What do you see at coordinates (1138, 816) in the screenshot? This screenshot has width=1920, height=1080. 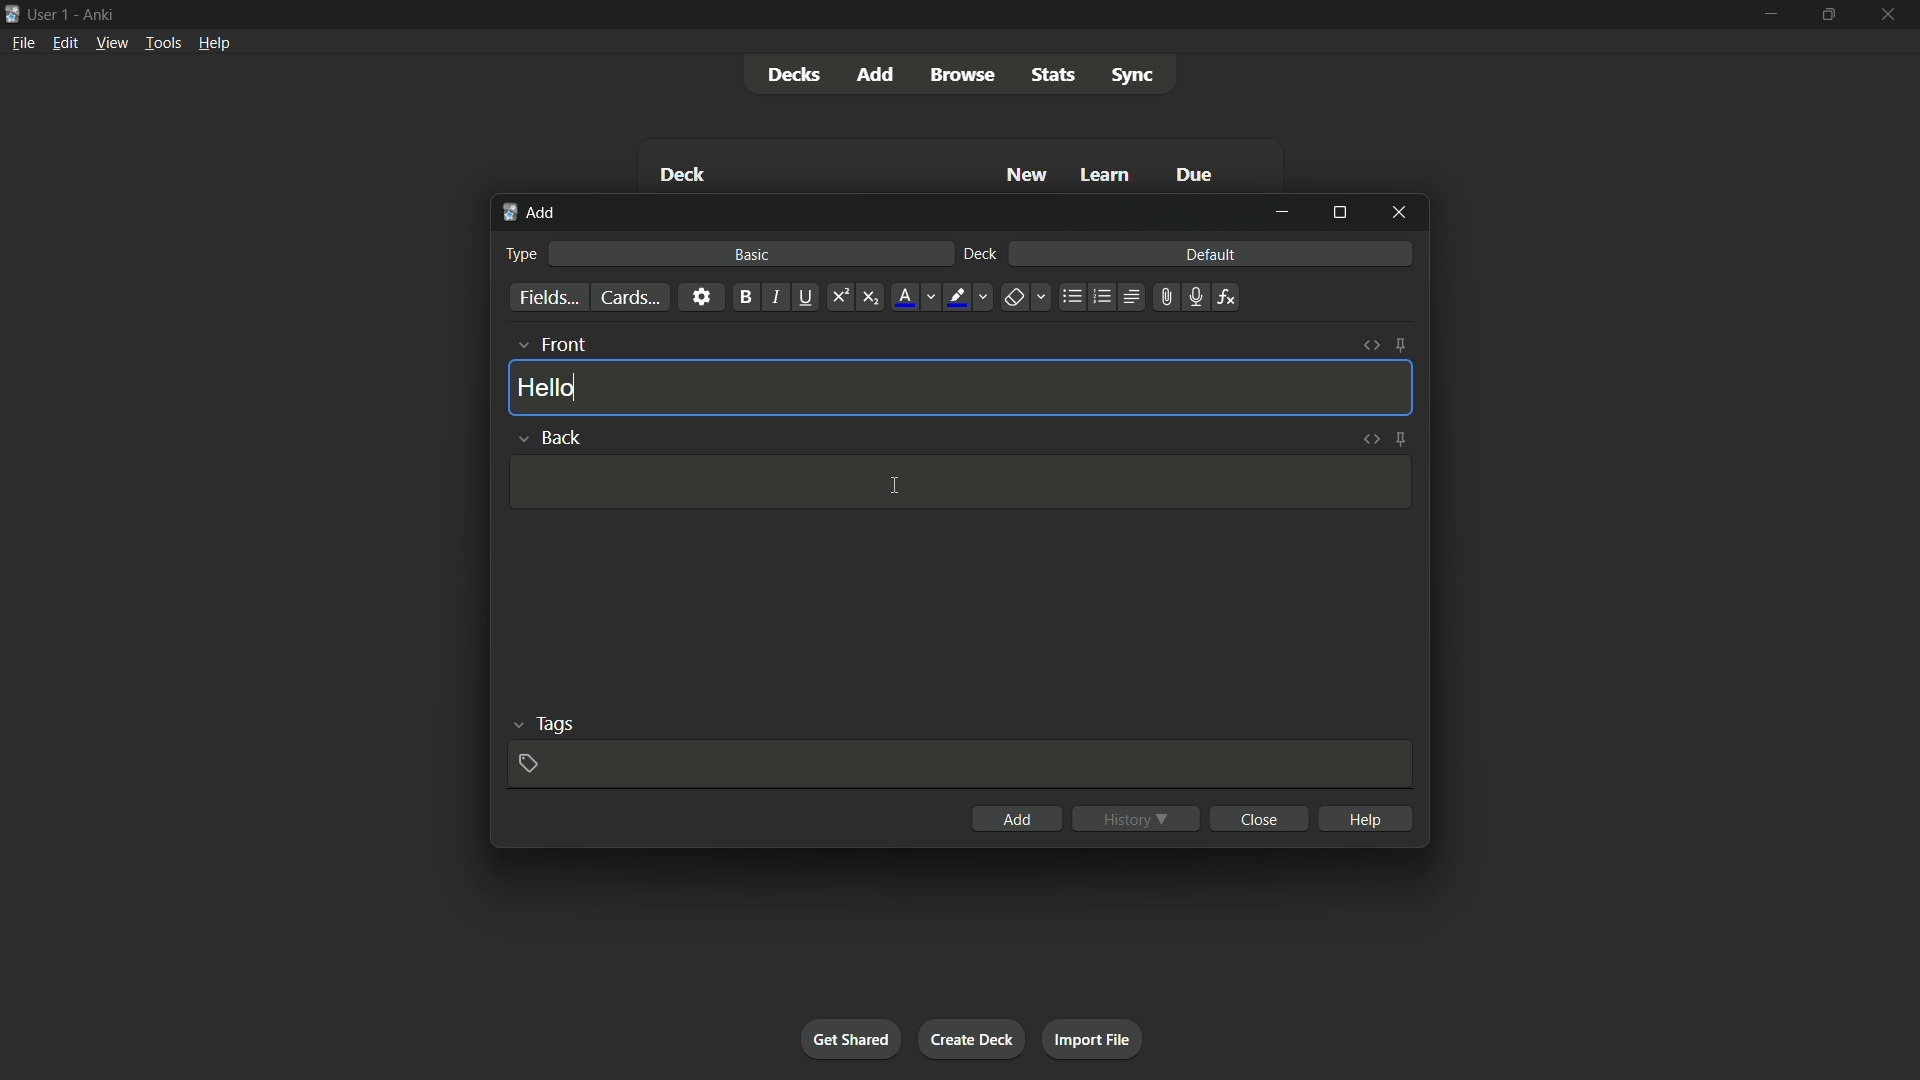 I see `history` at bounding box center [1138, 816].